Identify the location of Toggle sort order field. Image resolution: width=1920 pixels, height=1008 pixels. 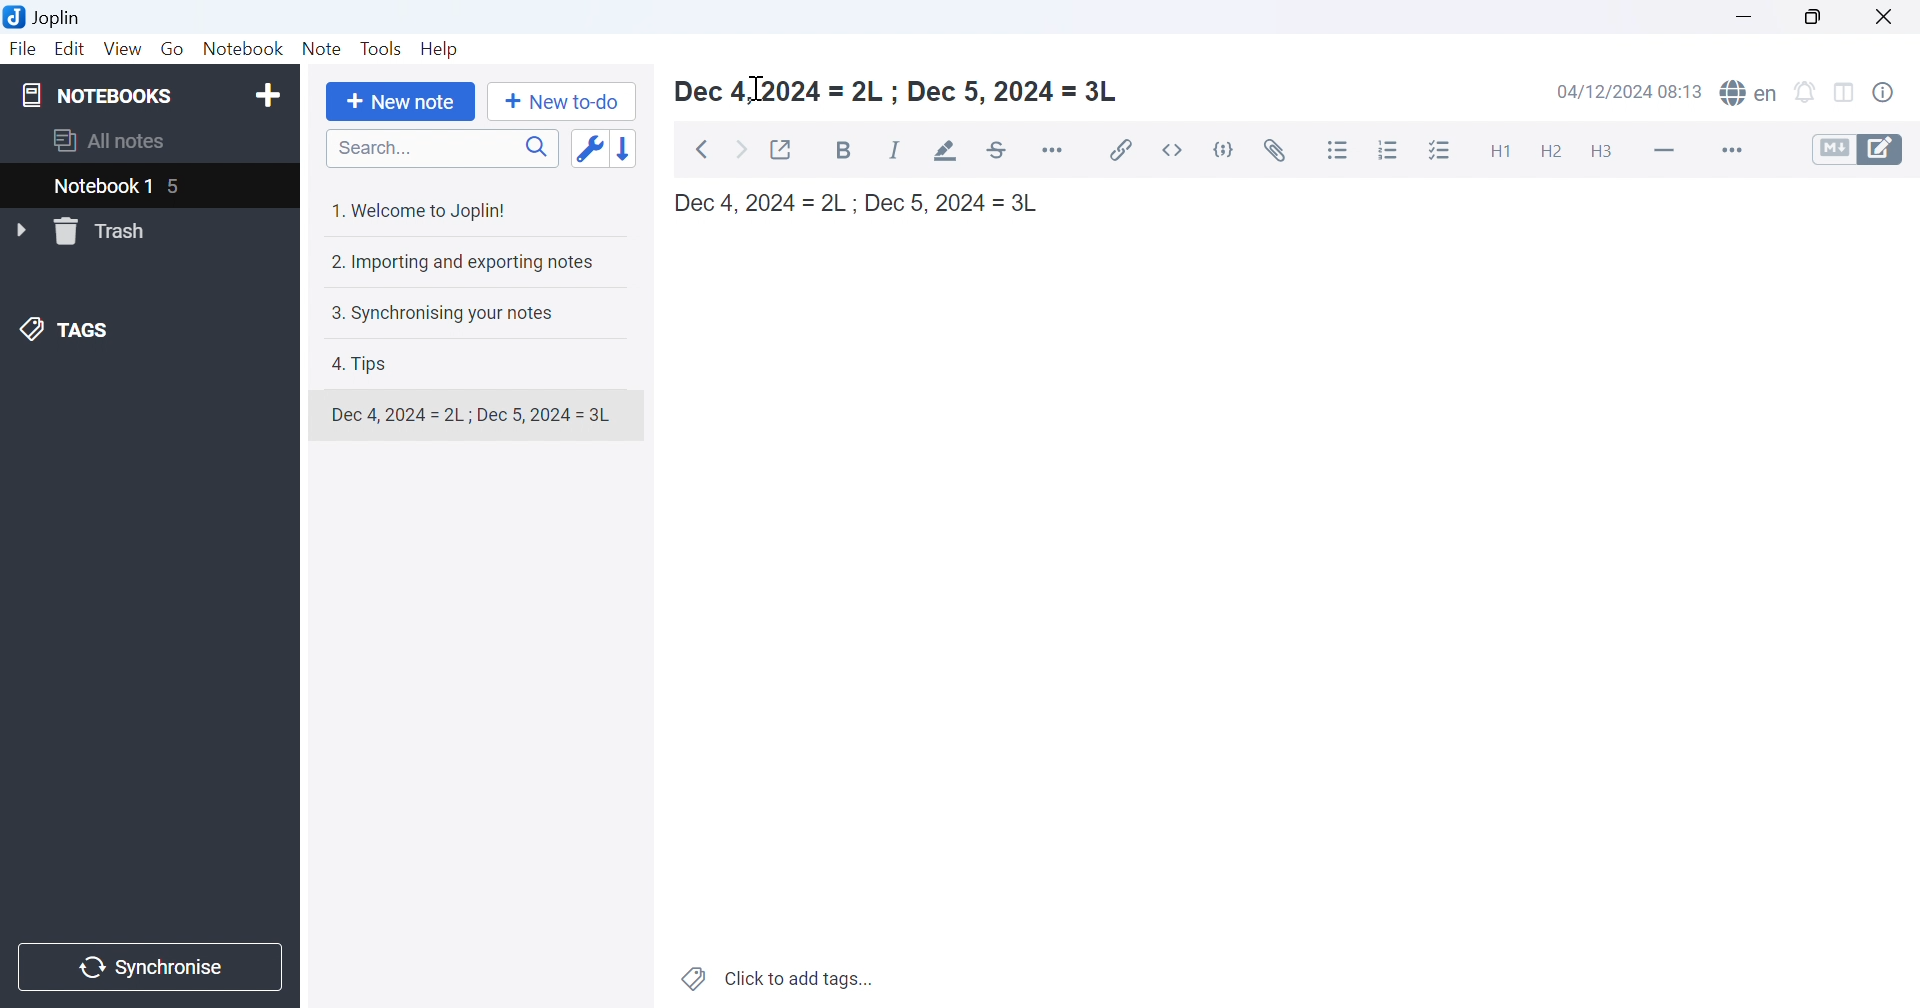
(587, 148).